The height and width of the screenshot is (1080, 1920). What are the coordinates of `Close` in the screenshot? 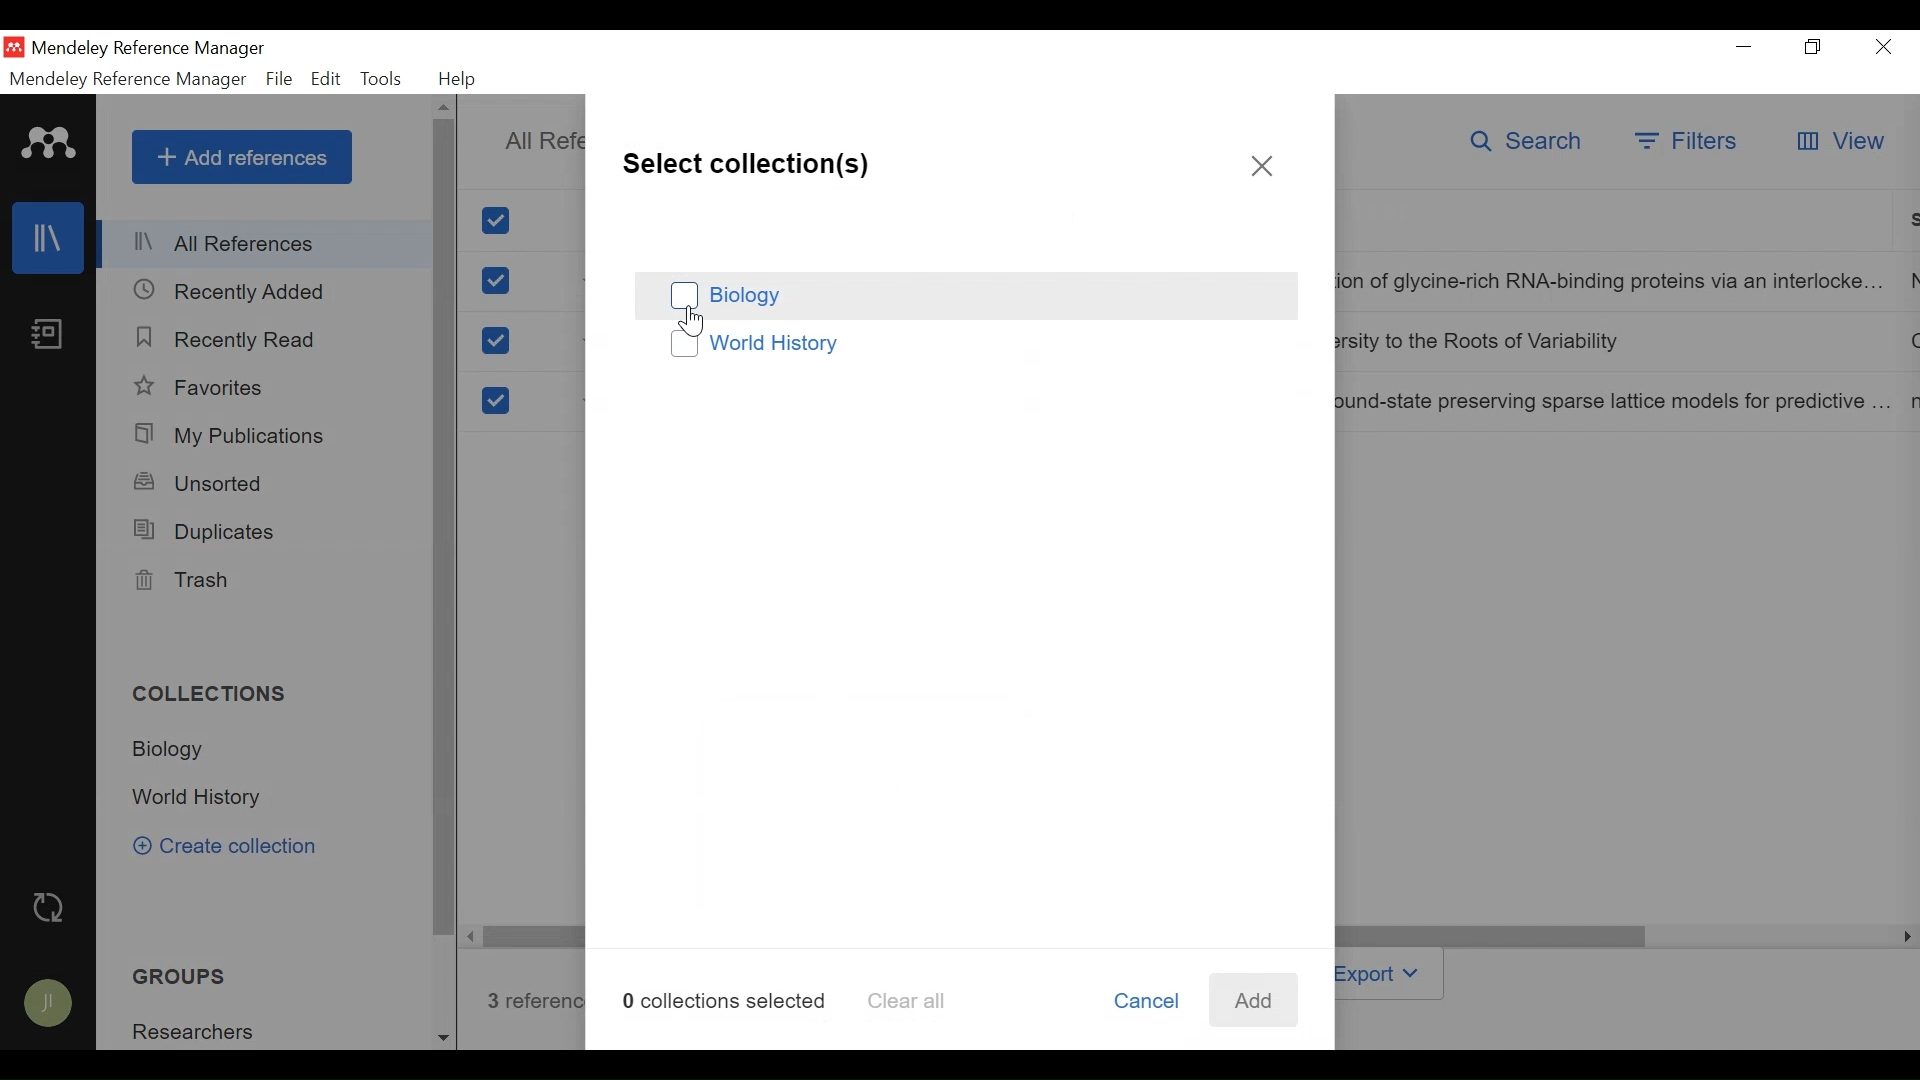 It's located at (1263, 167).